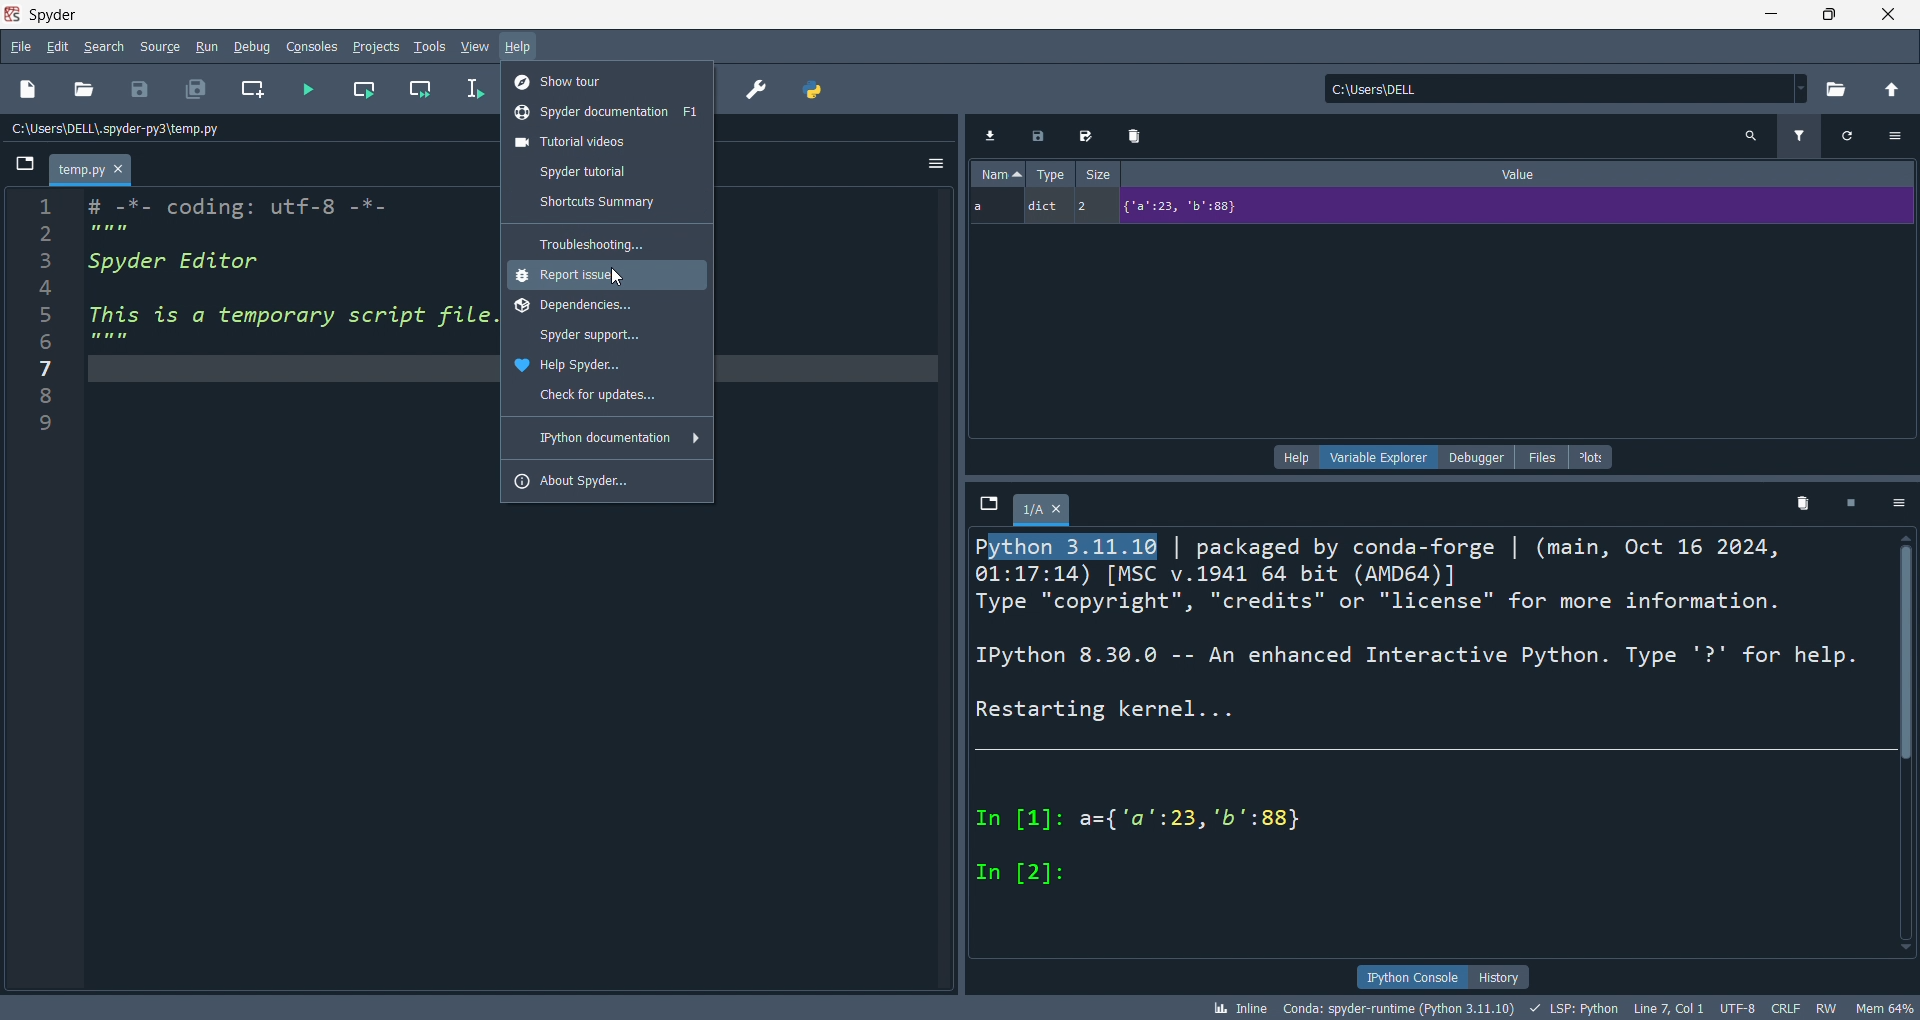  Describe the element at coordinates (814, 88) in the screenshot. I see `python path manager` at that location.